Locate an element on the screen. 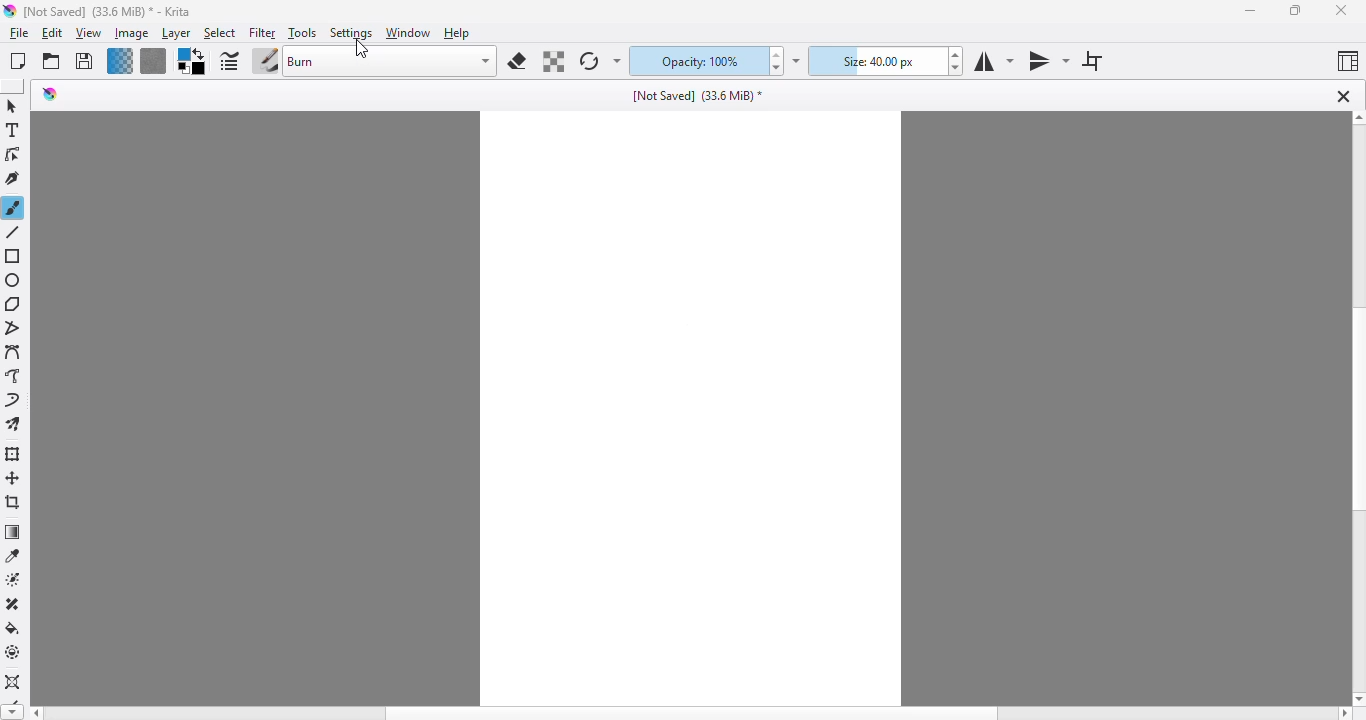  tools is located at coordinates (301, 33).